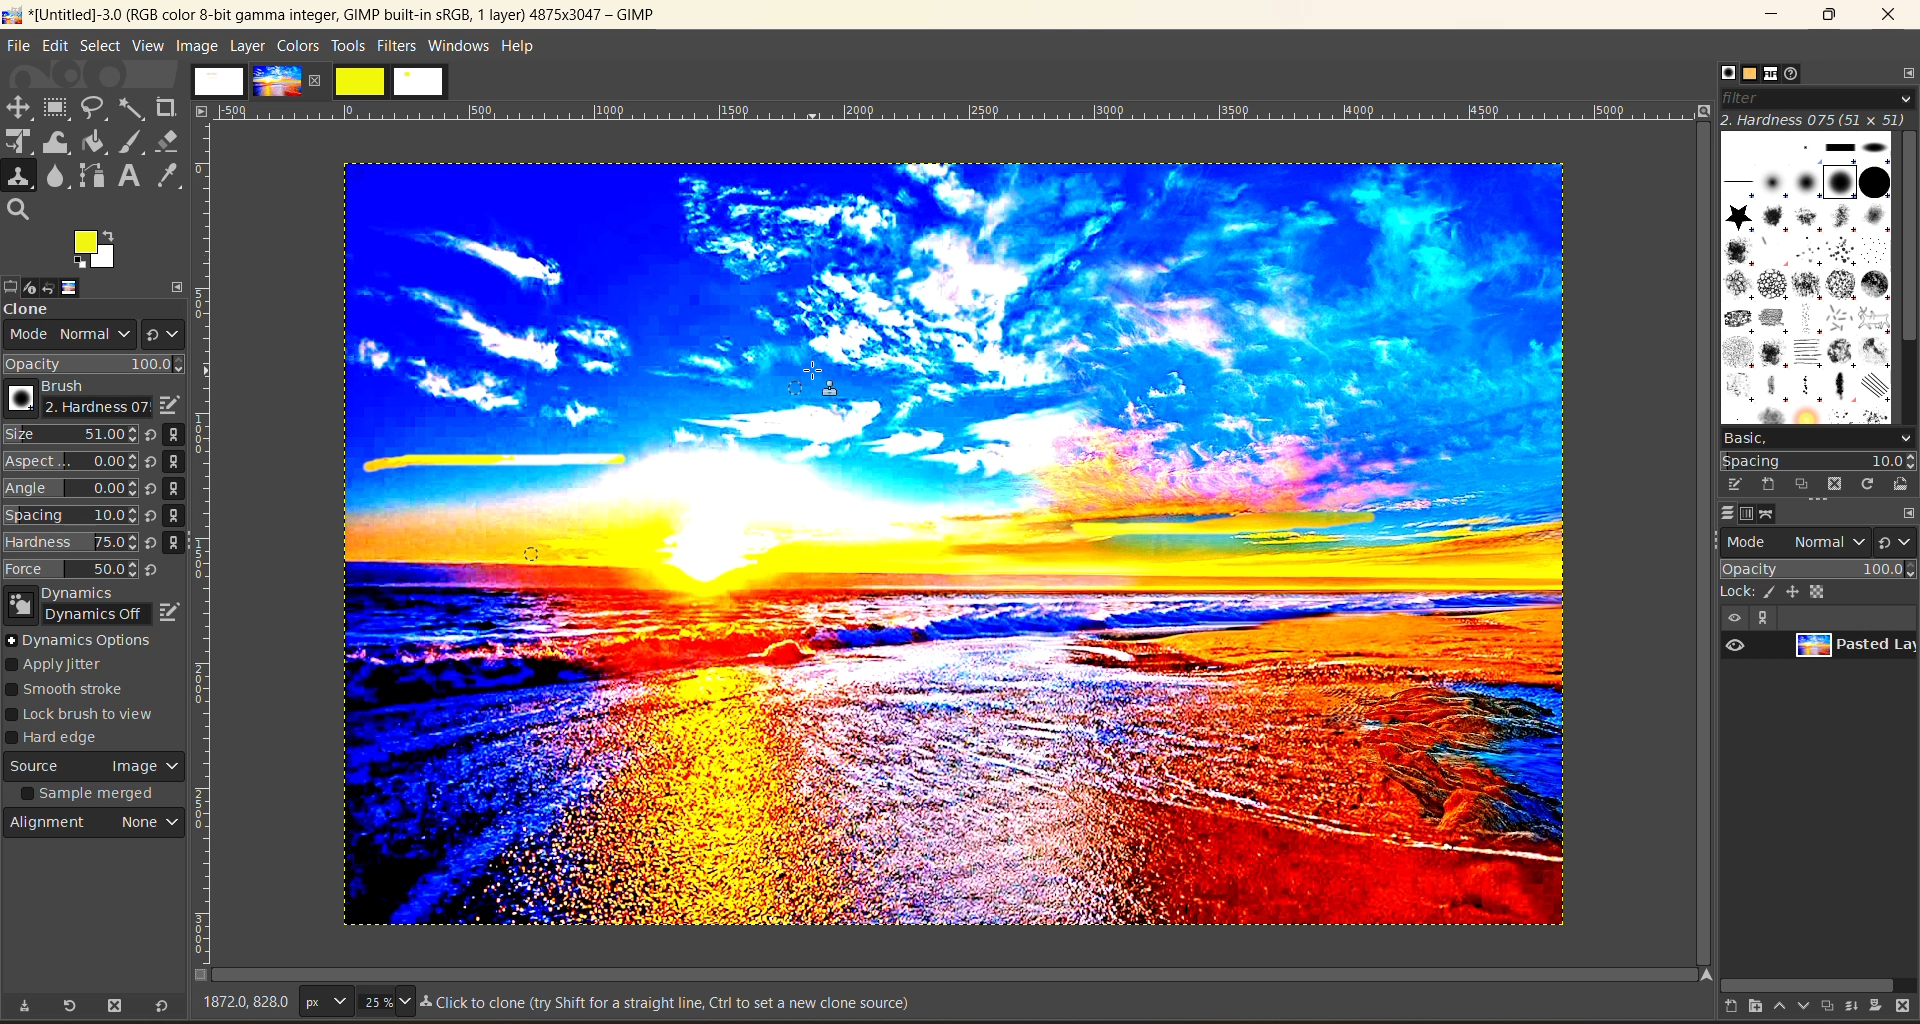 This screenshot has height=1024, width=1920. What do you see at coordinates (1767, 485) in the screenshot?
I see `create a new brush` at bounding box center [1767, 485].